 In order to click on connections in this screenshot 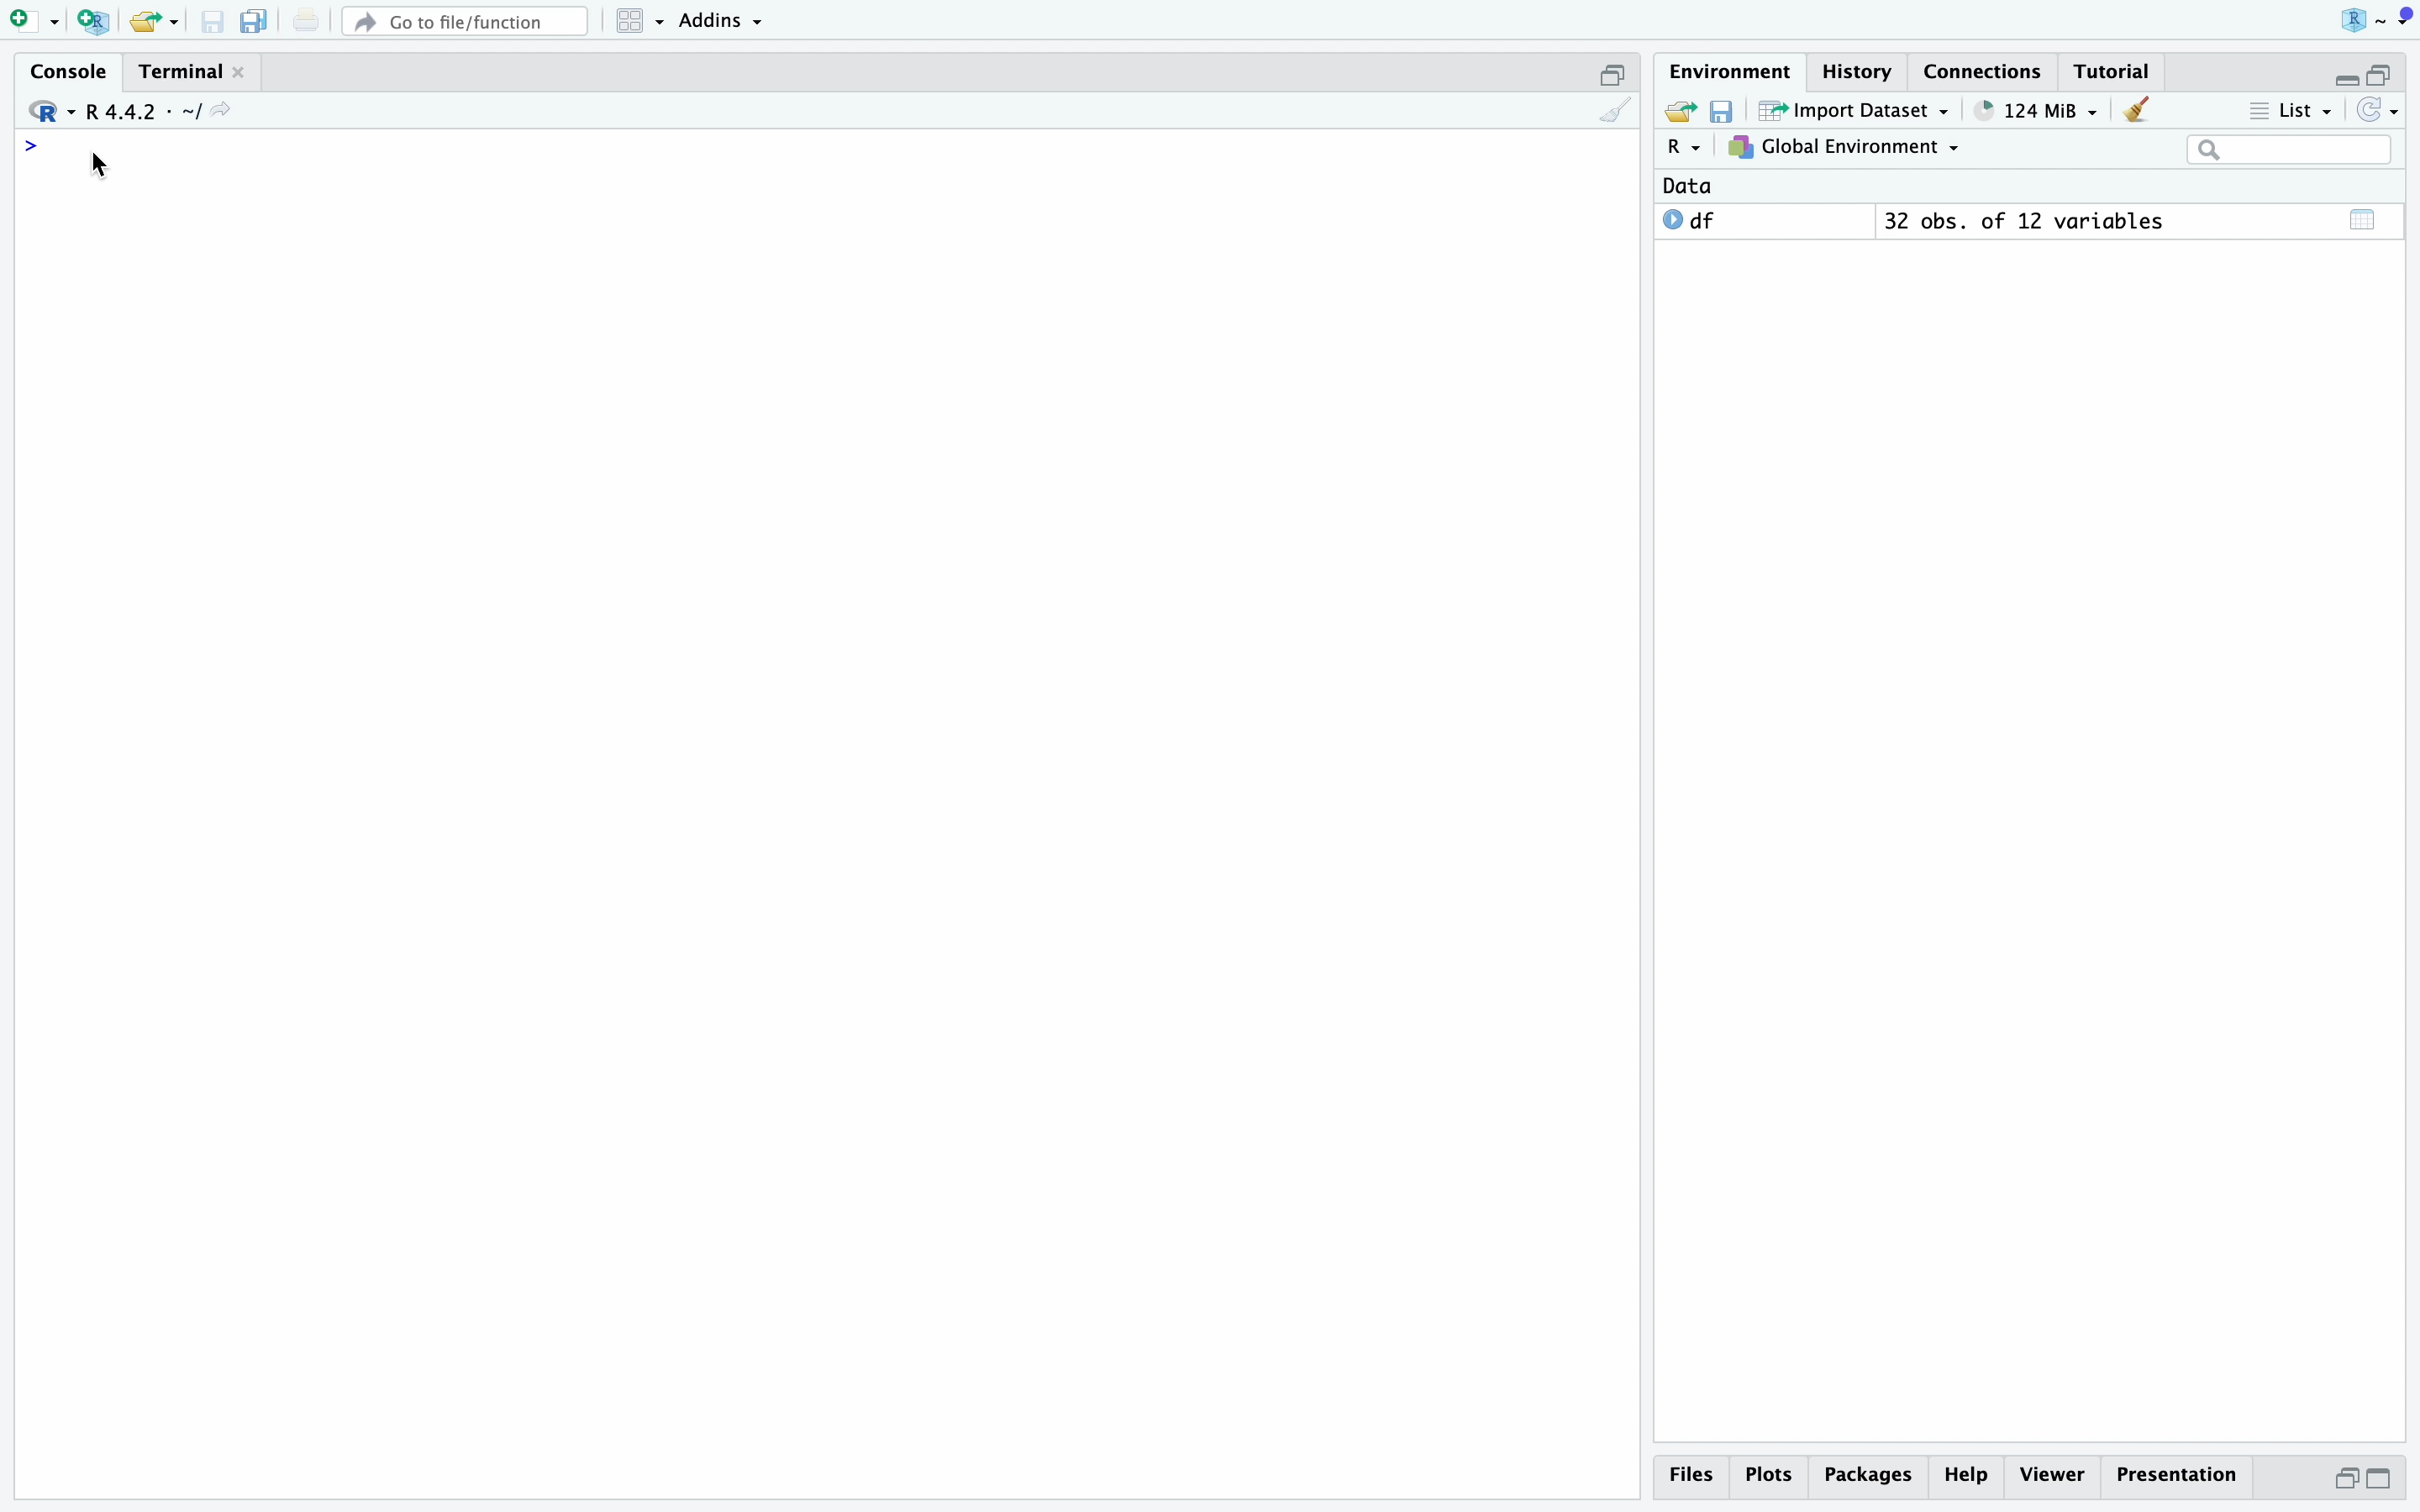, I will do `click(1985, 71)`.